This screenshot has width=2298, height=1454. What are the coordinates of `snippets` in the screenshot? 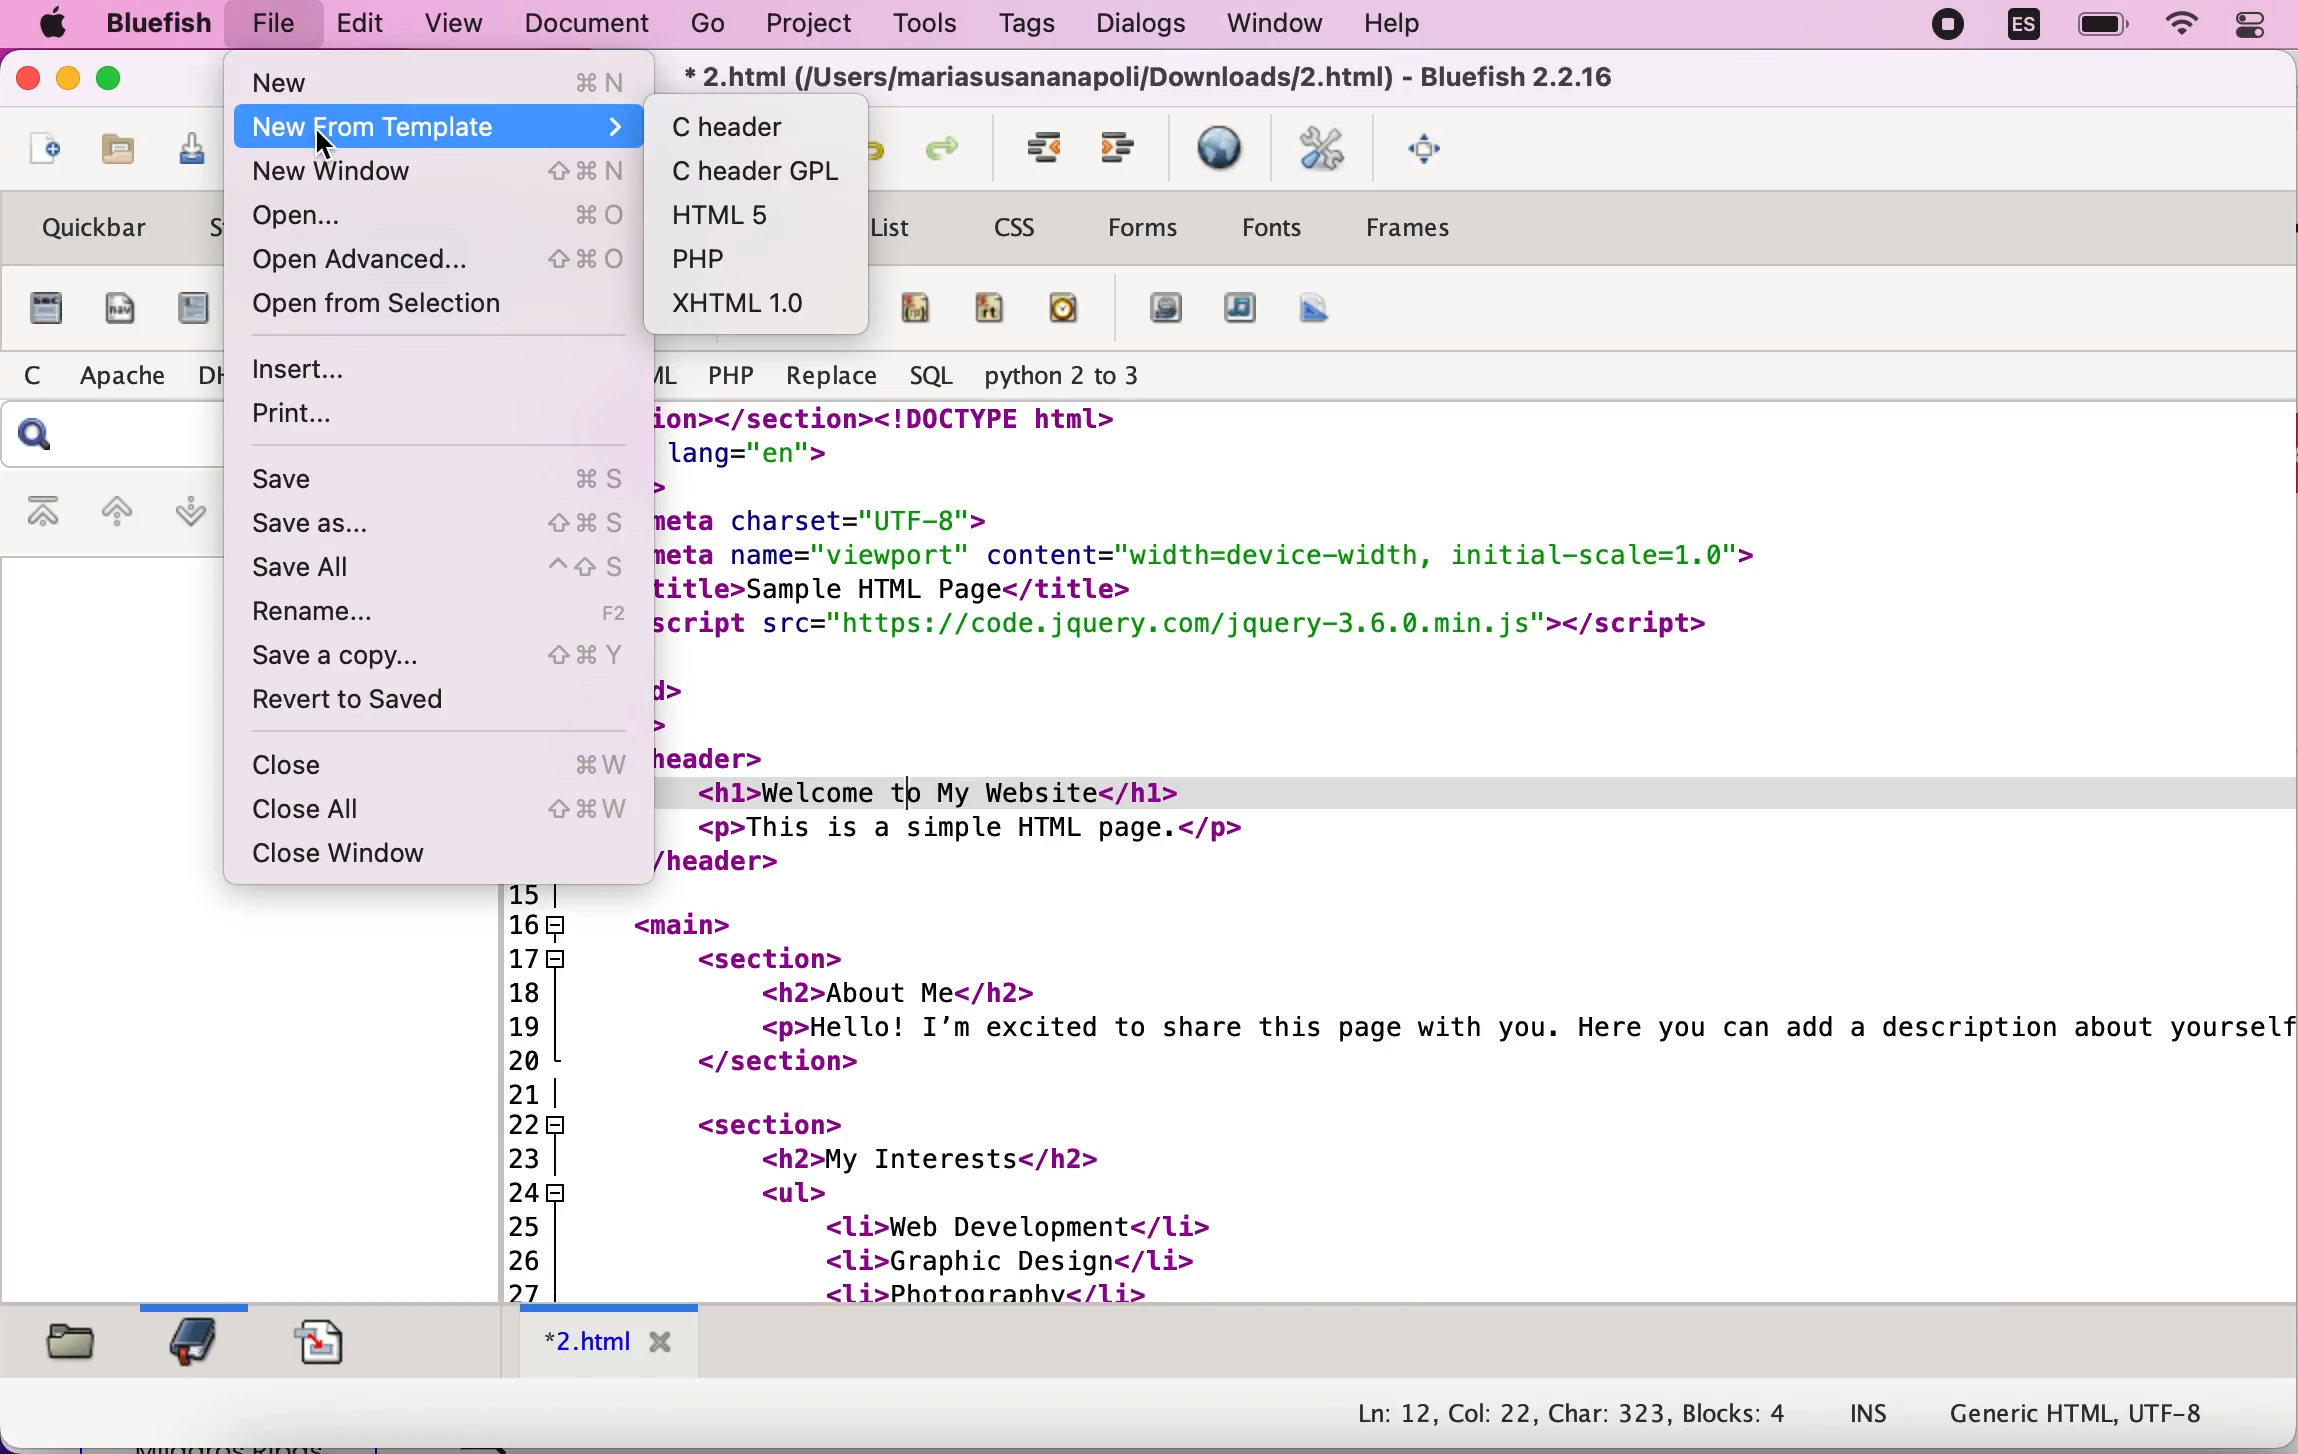 It's located at (335, 1344).